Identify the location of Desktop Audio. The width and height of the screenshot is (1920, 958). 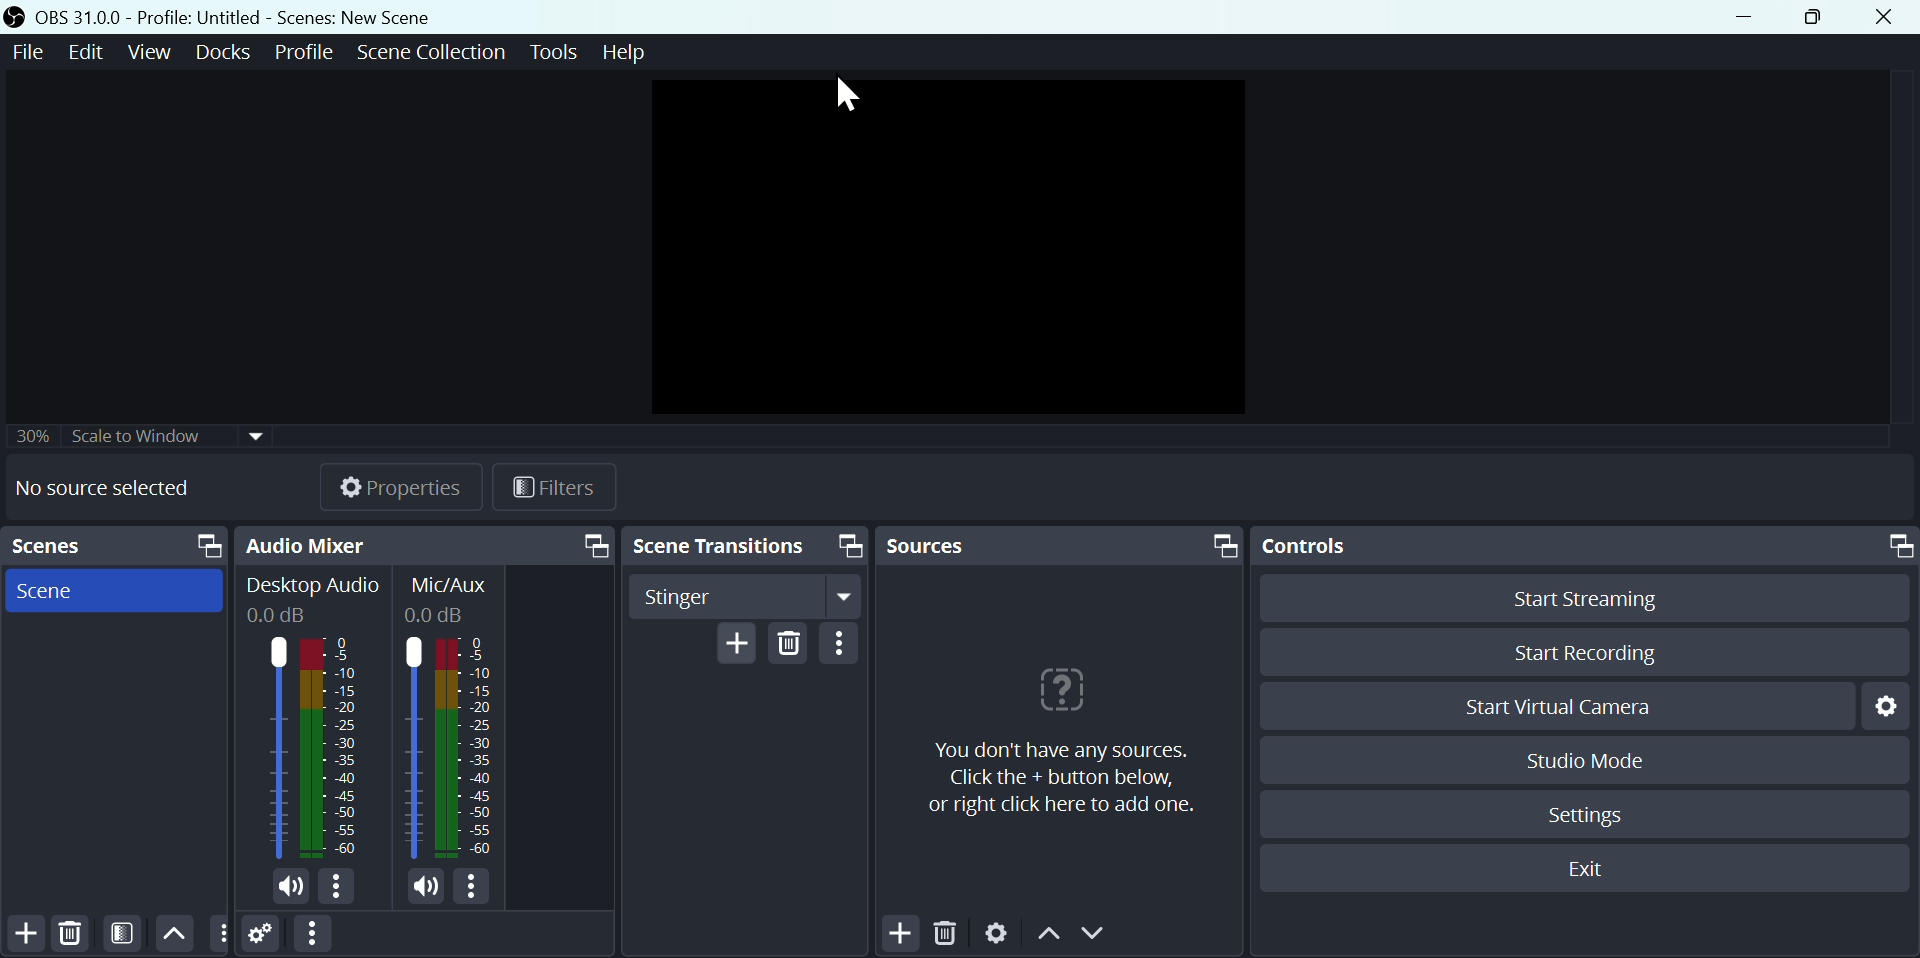
(311, 598).